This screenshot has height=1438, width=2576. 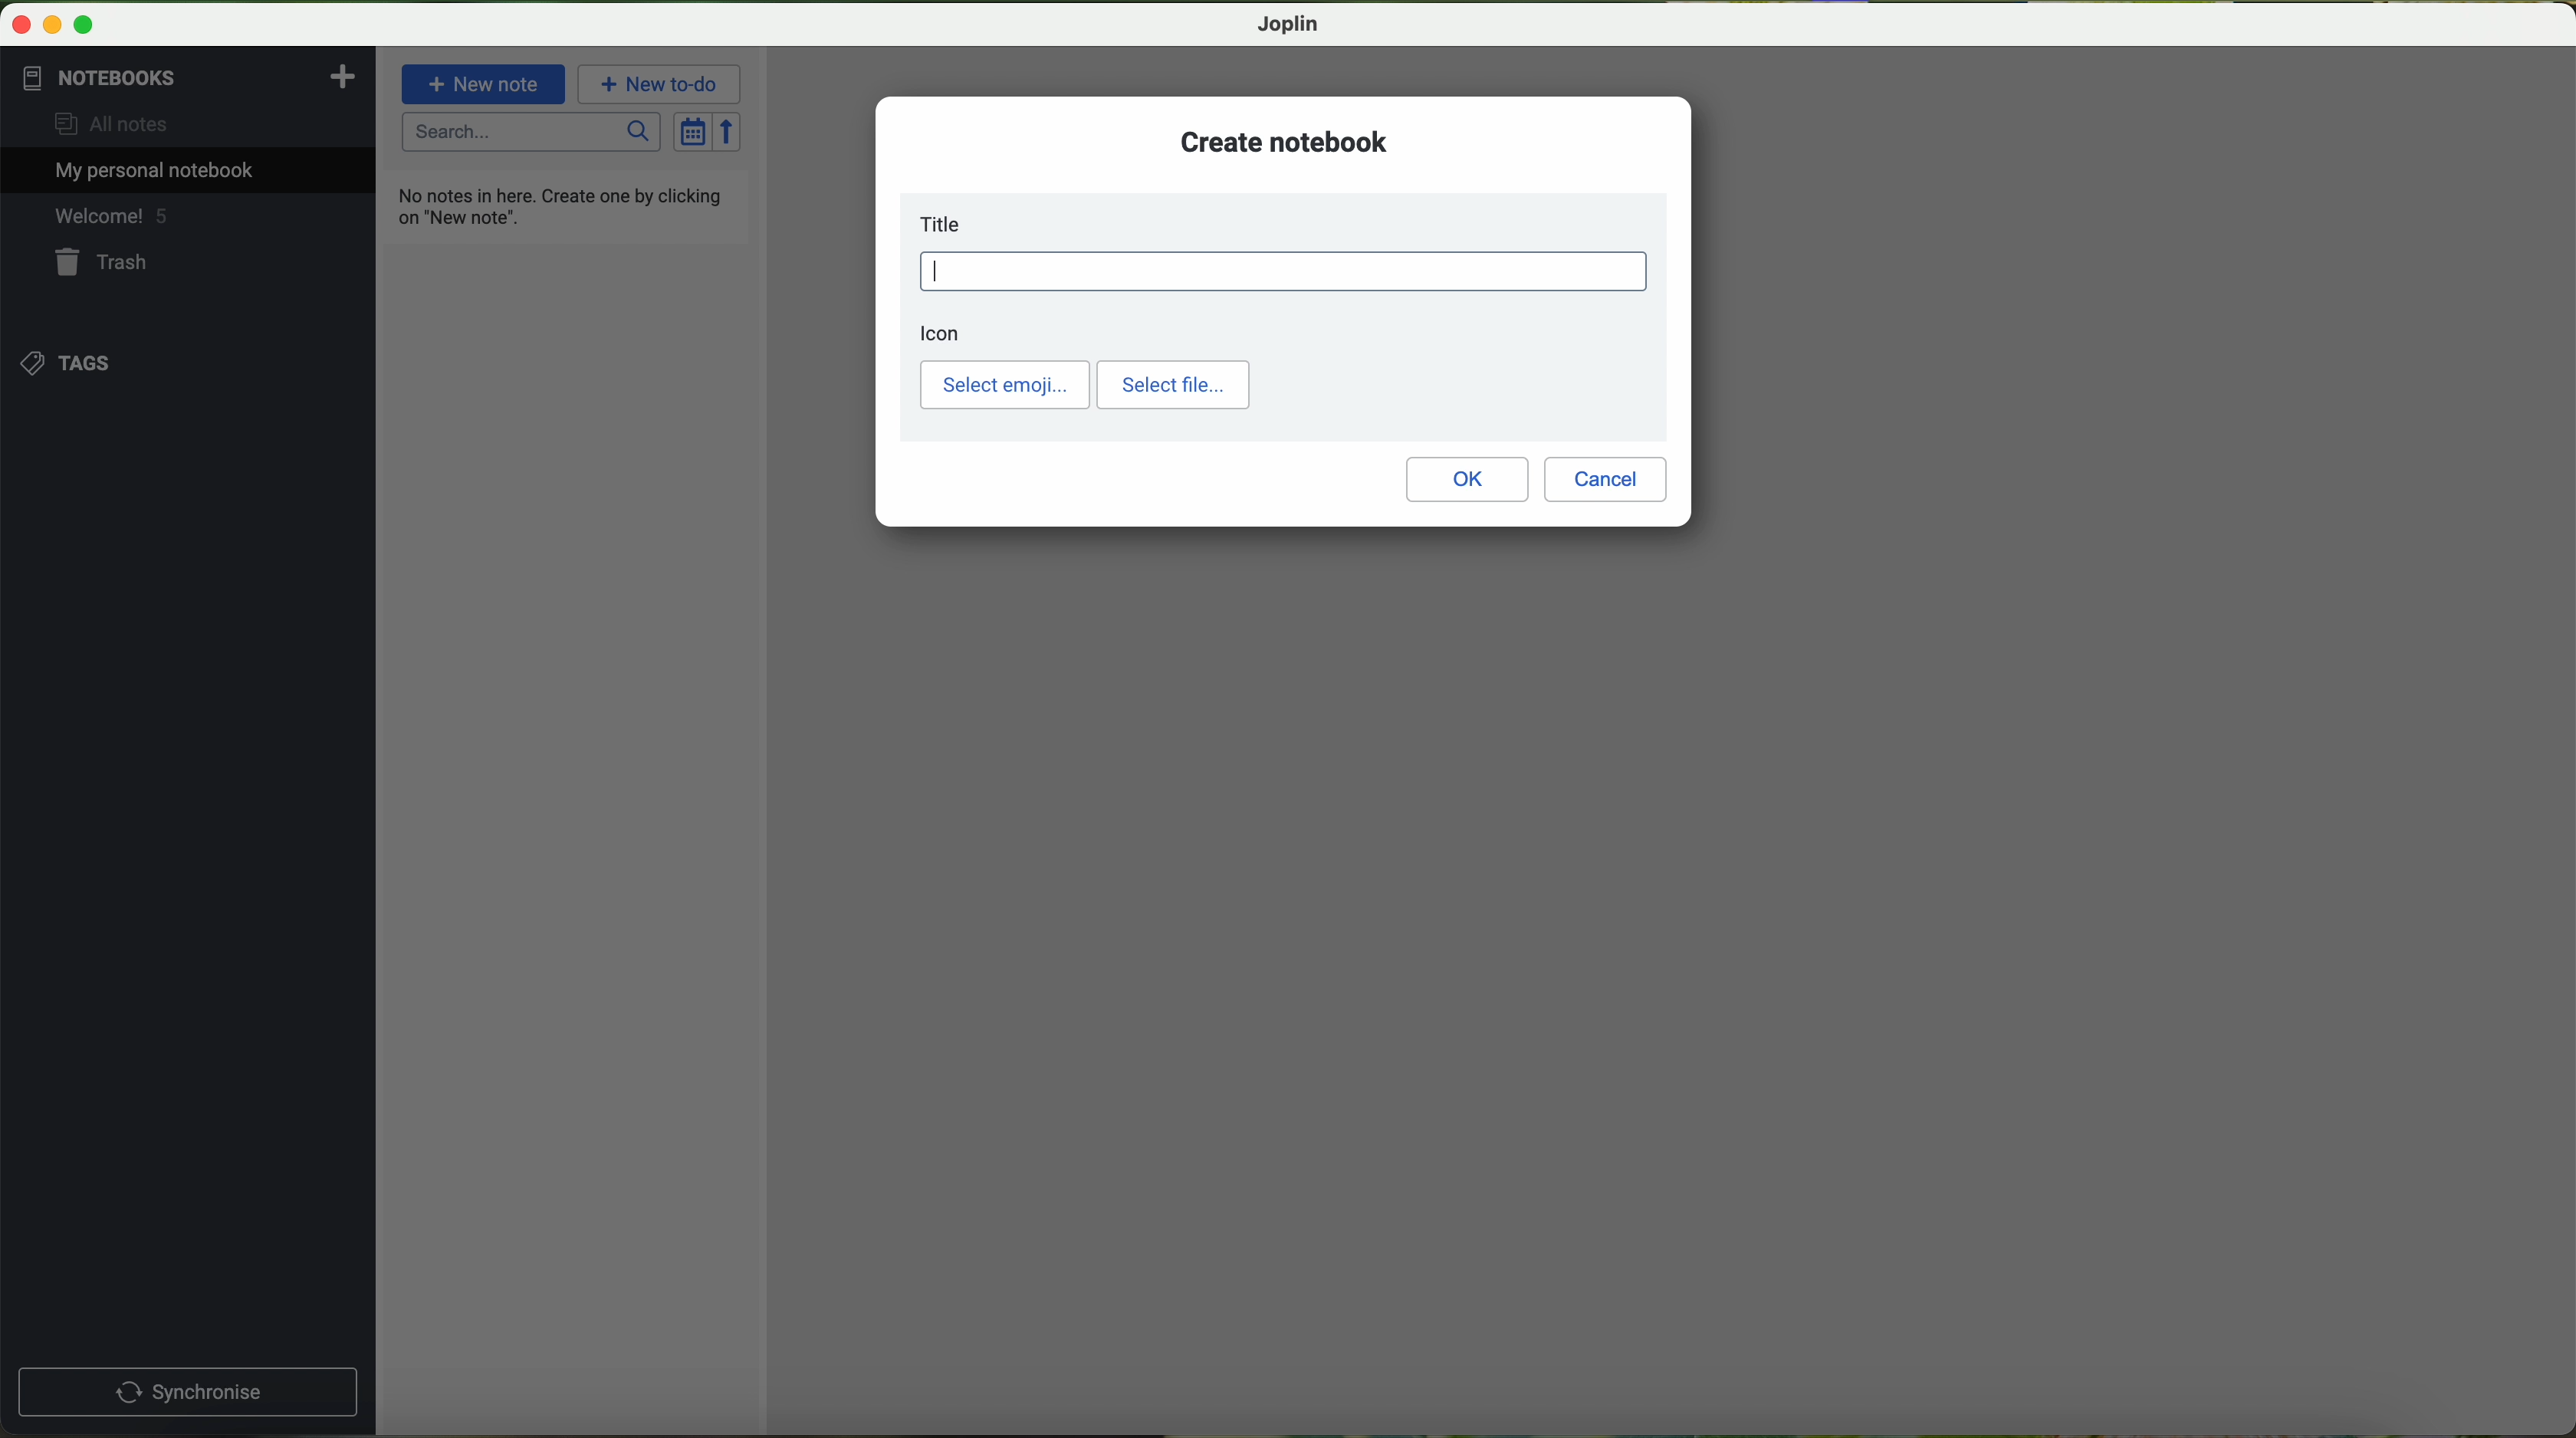 I want to click on synchronise button, so click(x=187, y=1393).